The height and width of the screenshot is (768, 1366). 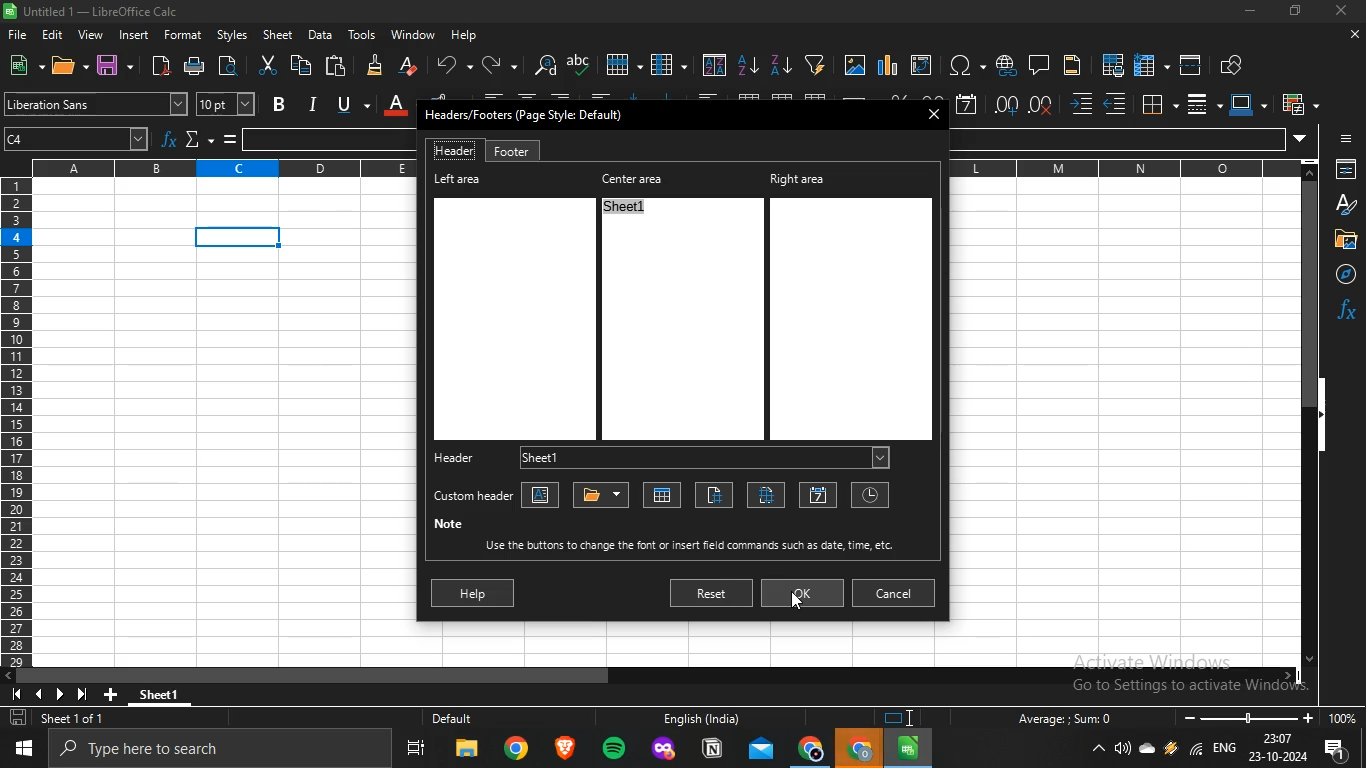 I want to click on tools, so click(x=362, y=35).